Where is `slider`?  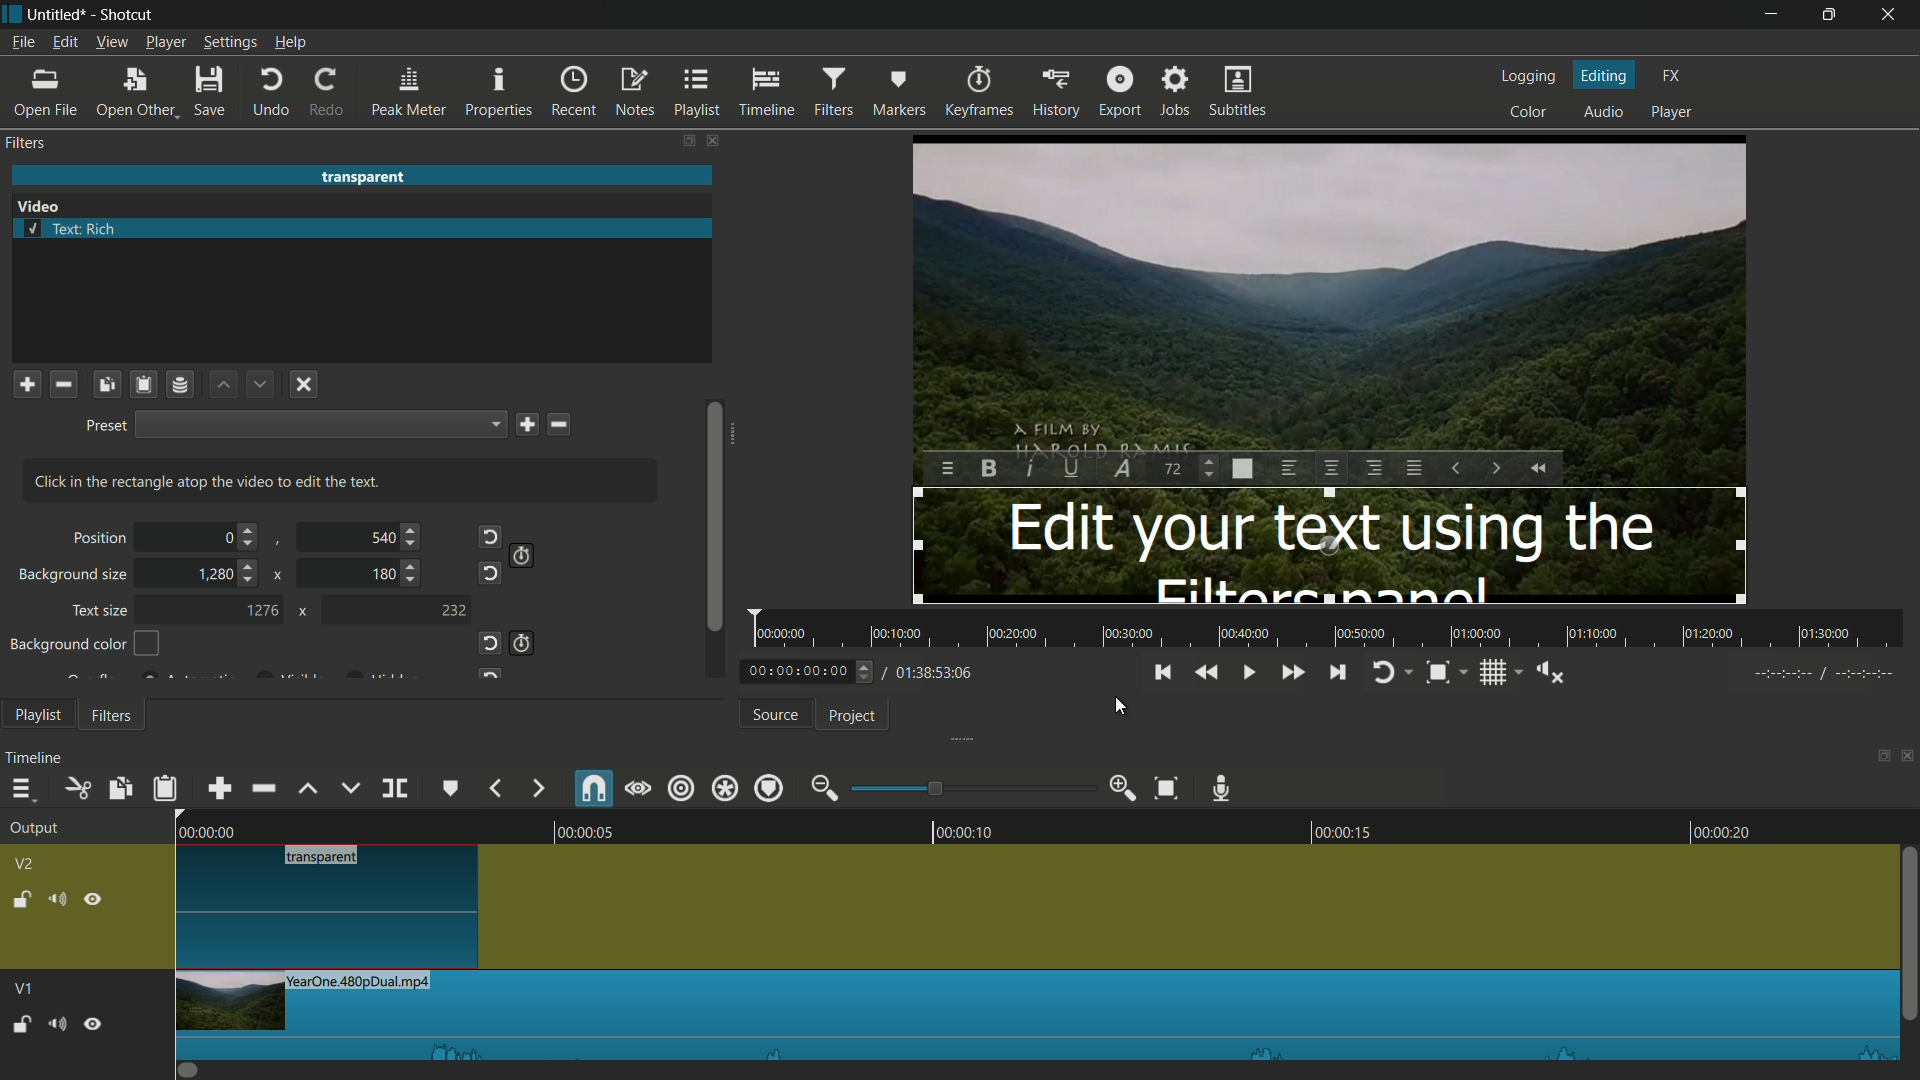 slider is located at coordinates (714, 536).